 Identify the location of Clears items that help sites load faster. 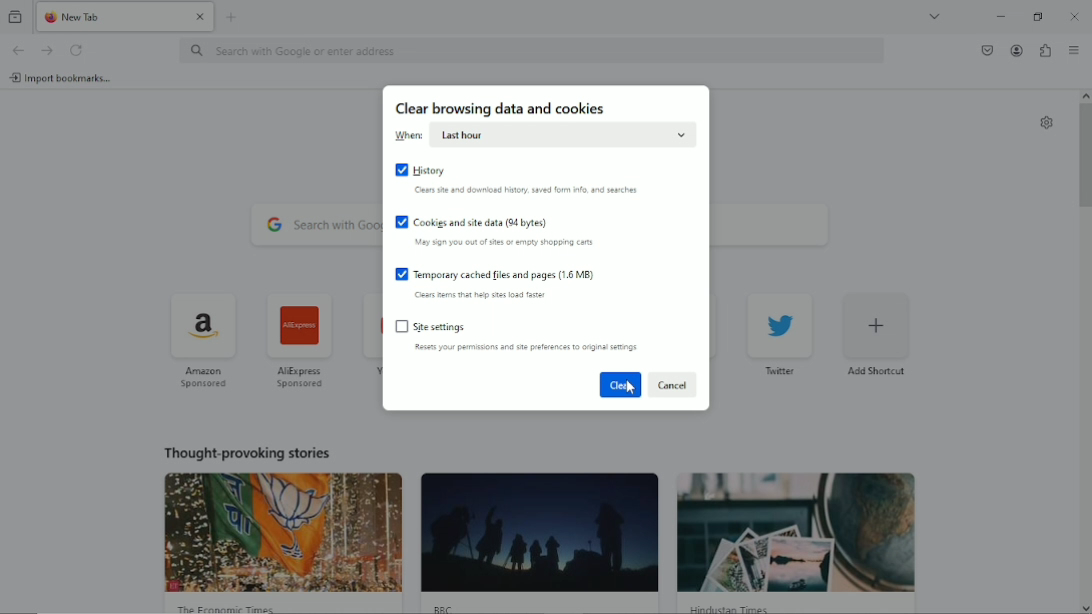
(482, 295).